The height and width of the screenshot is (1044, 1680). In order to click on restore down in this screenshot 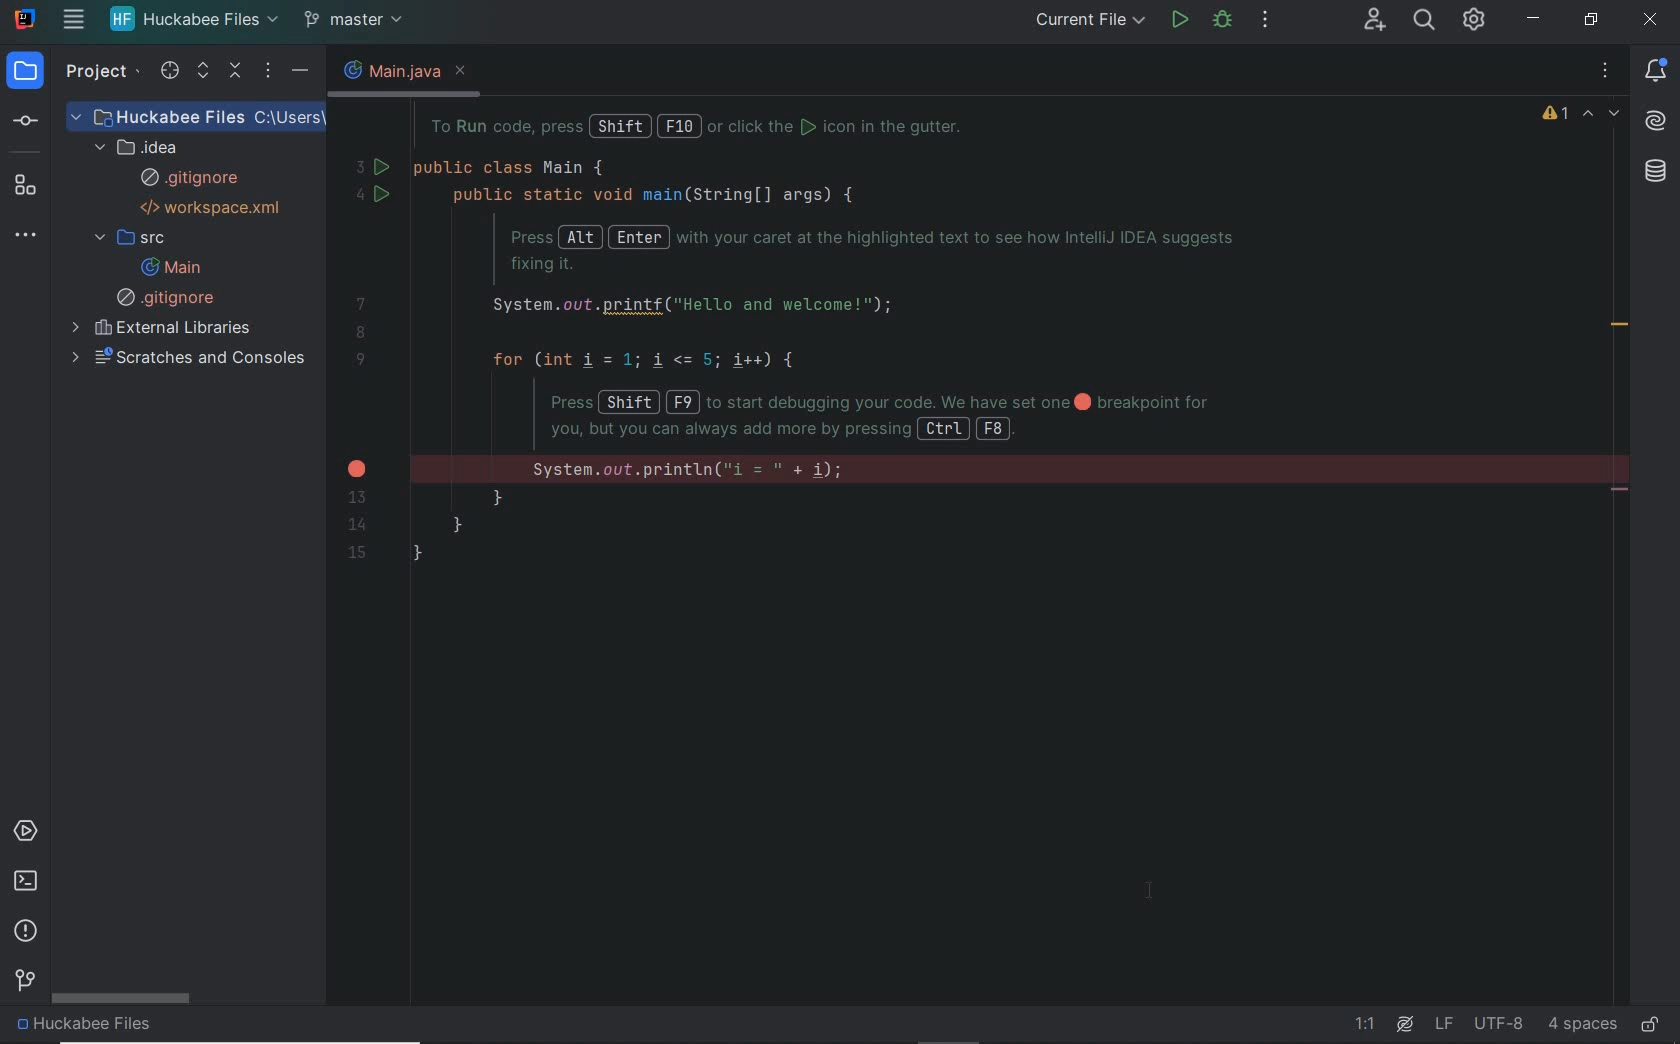, I will do `click(1594, 21)`.